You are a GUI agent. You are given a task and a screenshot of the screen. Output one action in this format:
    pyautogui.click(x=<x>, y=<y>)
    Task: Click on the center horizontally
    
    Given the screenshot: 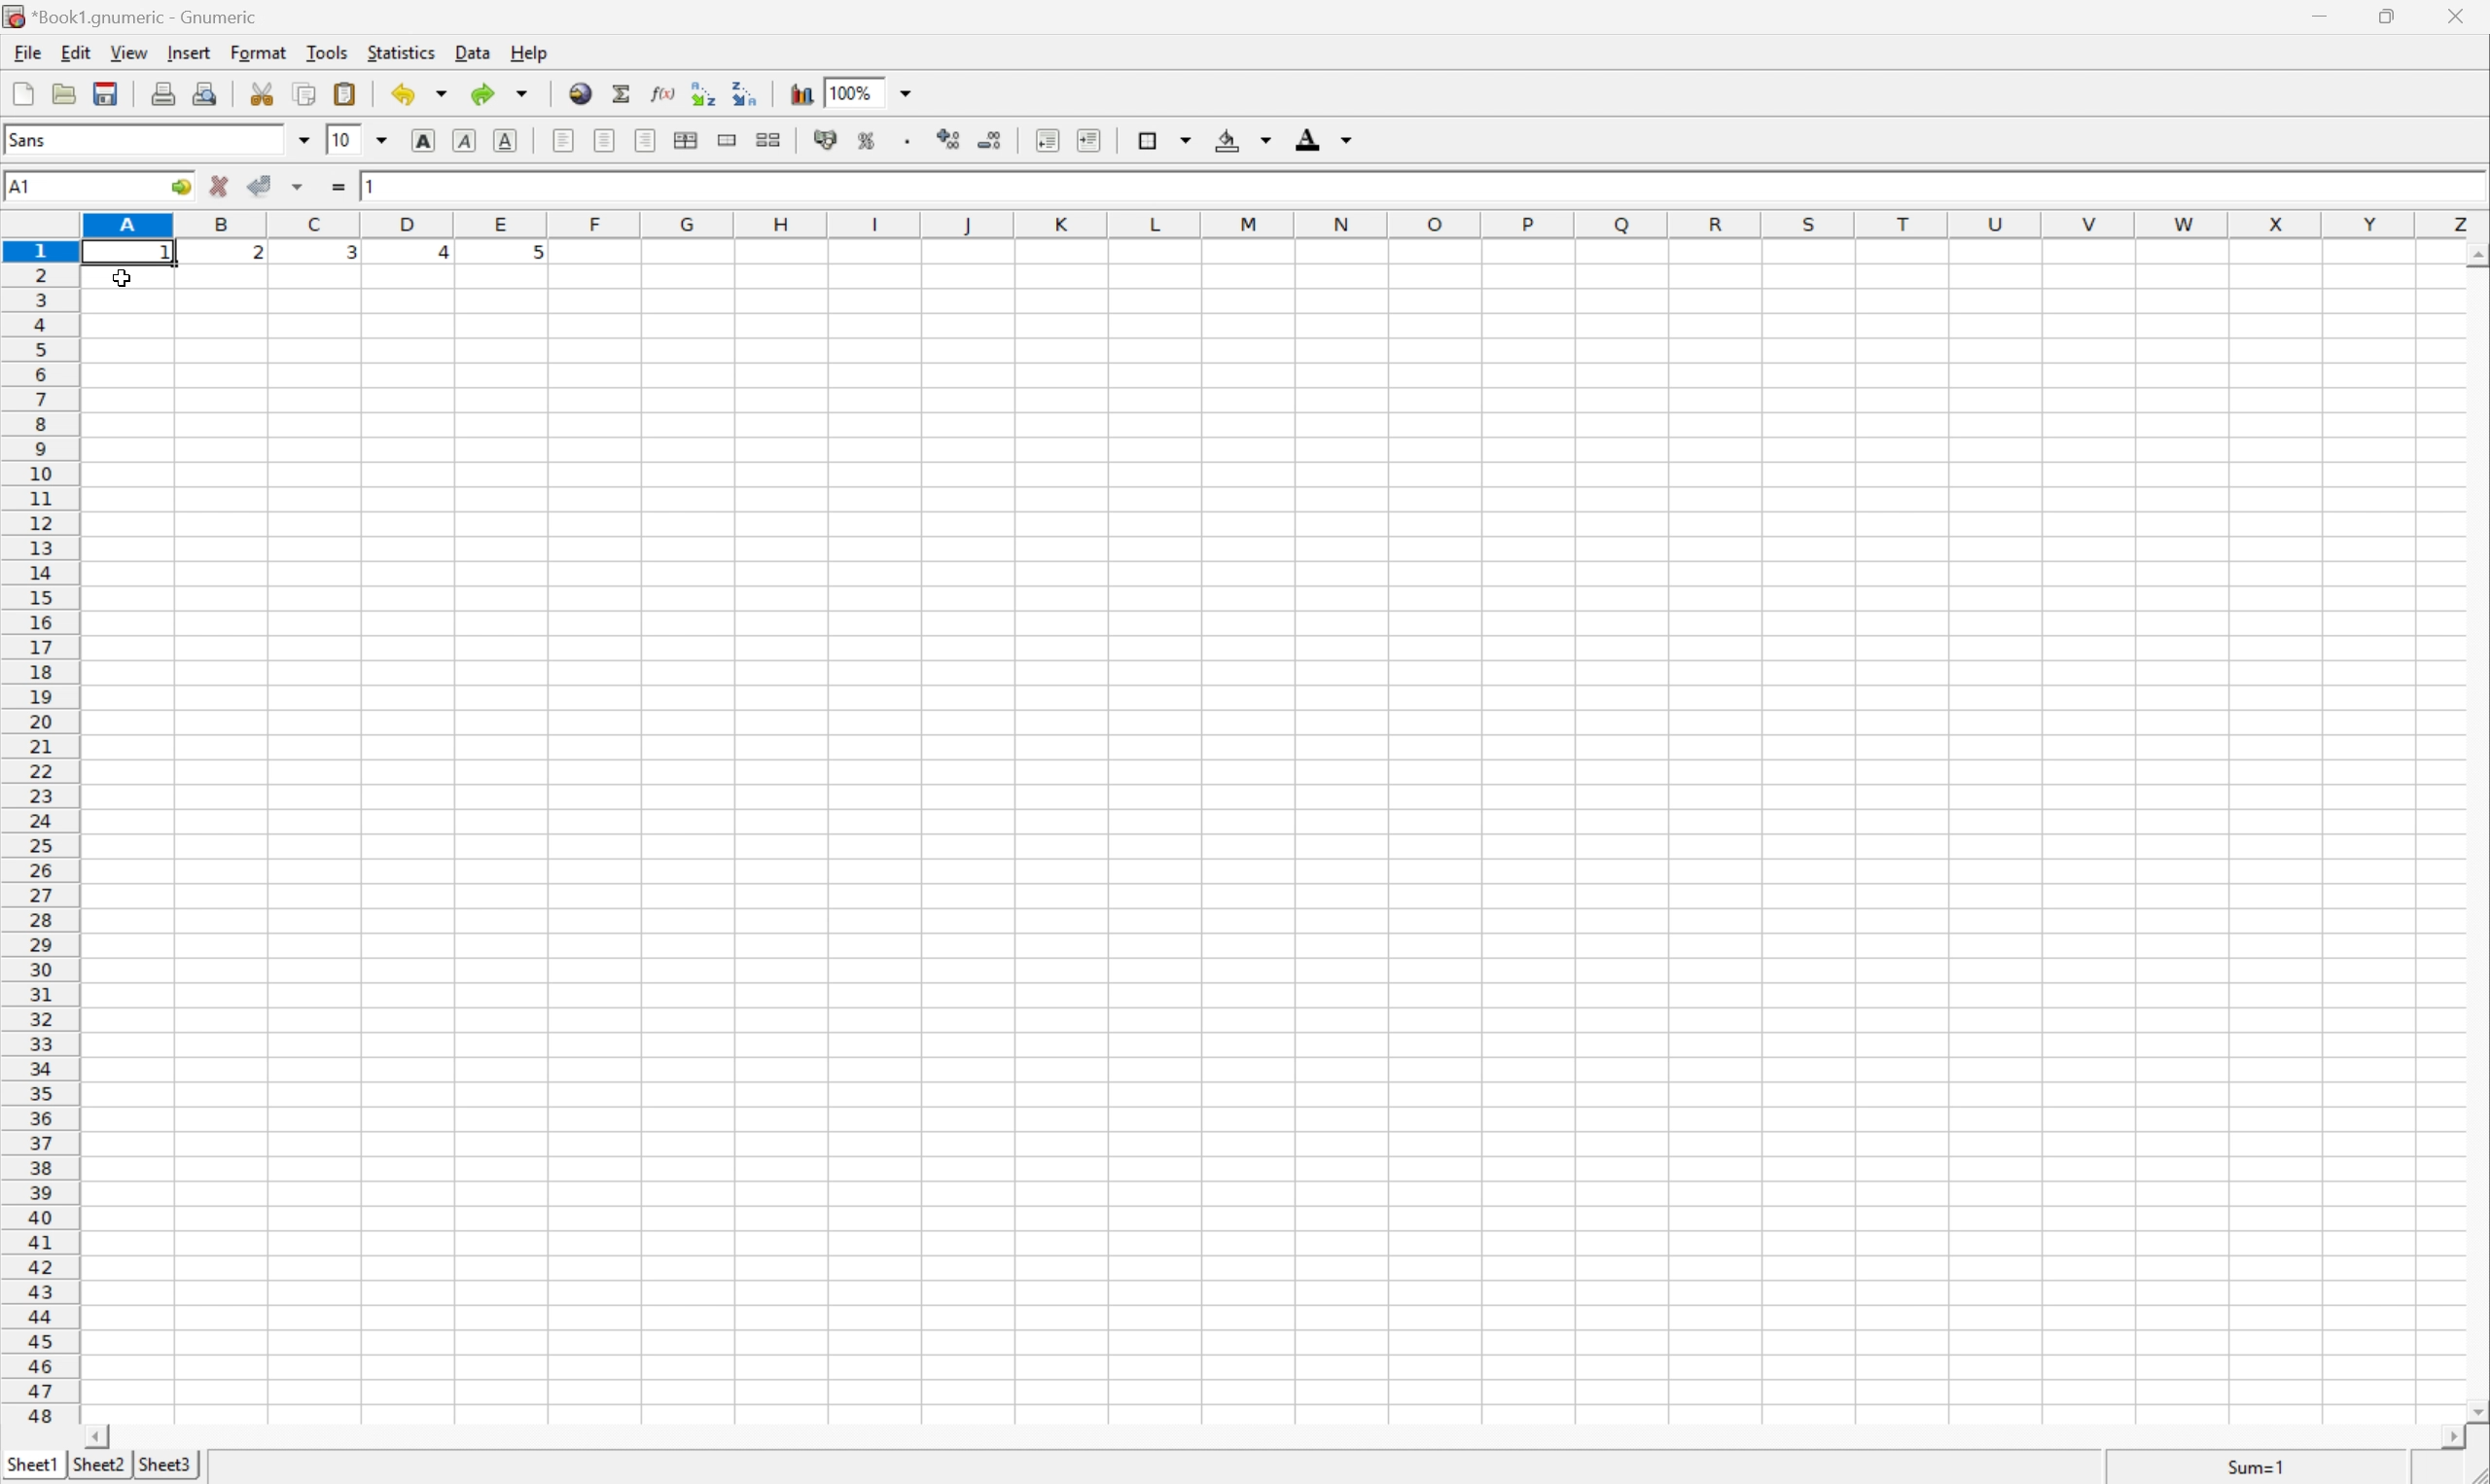 What is the action you would take?
    pyautogui.click(x=687, y=140)
    